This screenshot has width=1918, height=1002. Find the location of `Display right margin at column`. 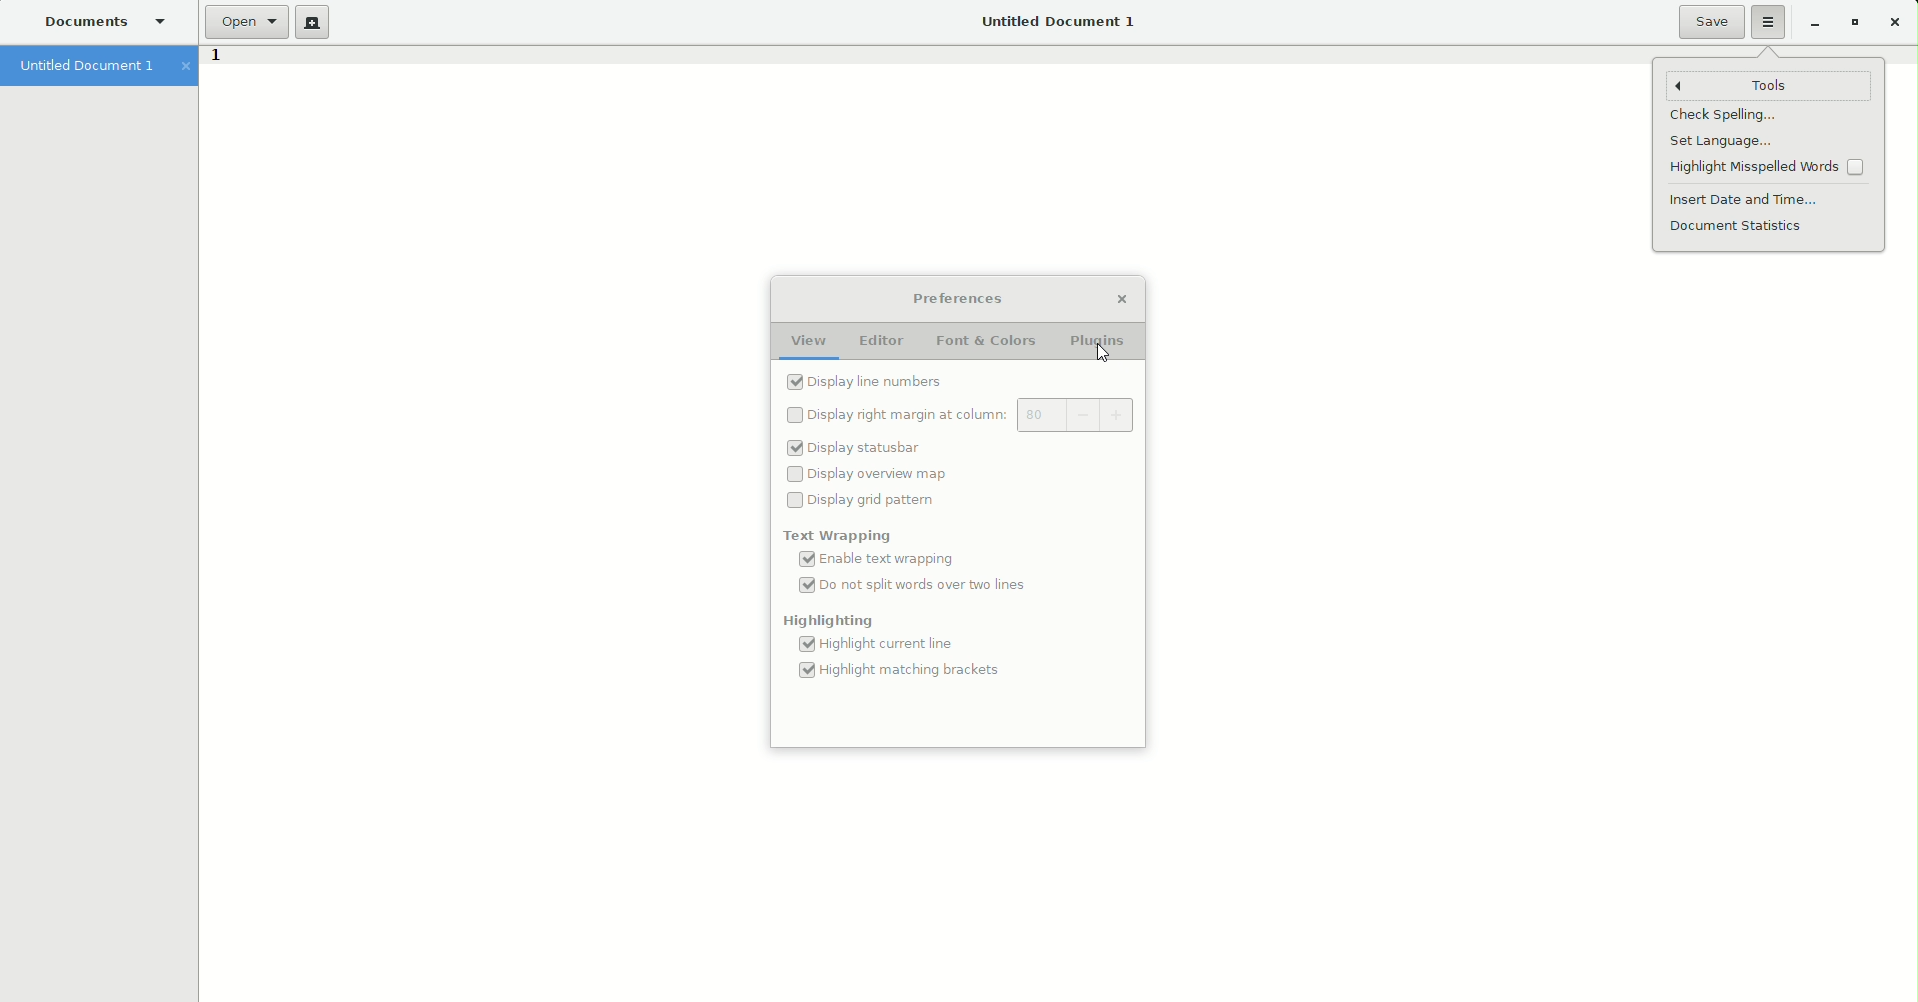

Display right margin at column is located at coordinates (898, 413).